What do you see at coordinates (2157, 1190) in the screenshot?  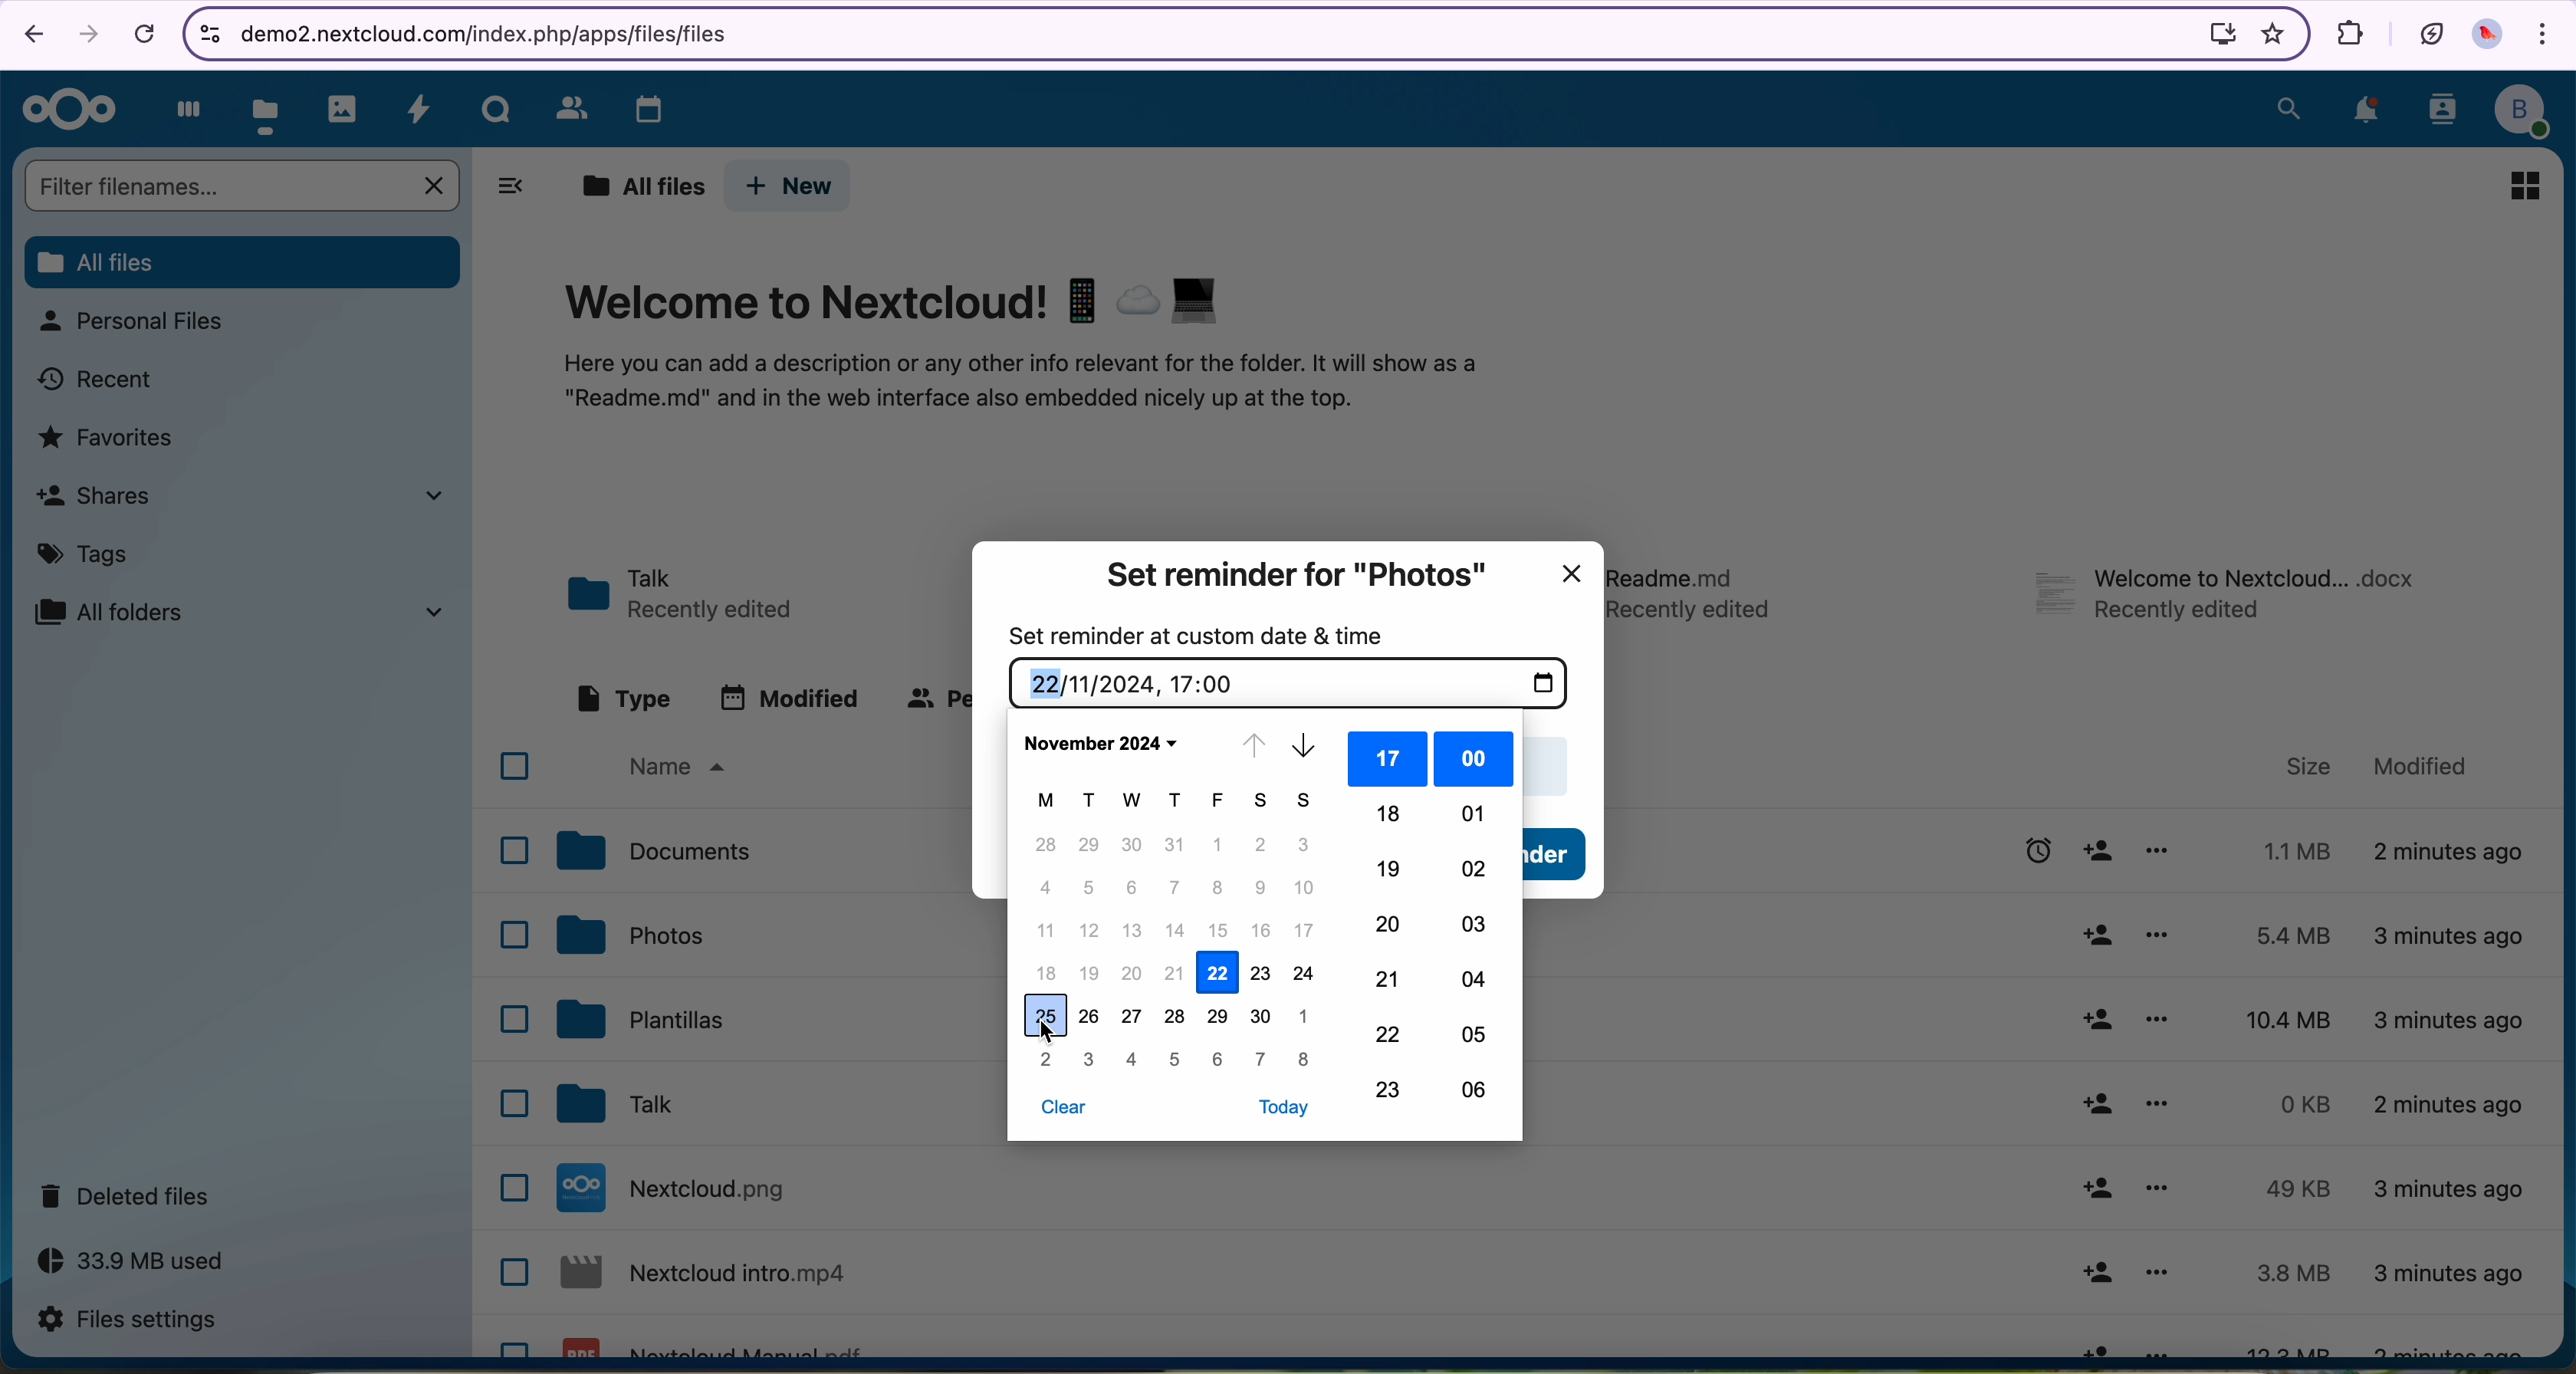 I see `more options` at bounding box center [2157, 1190].